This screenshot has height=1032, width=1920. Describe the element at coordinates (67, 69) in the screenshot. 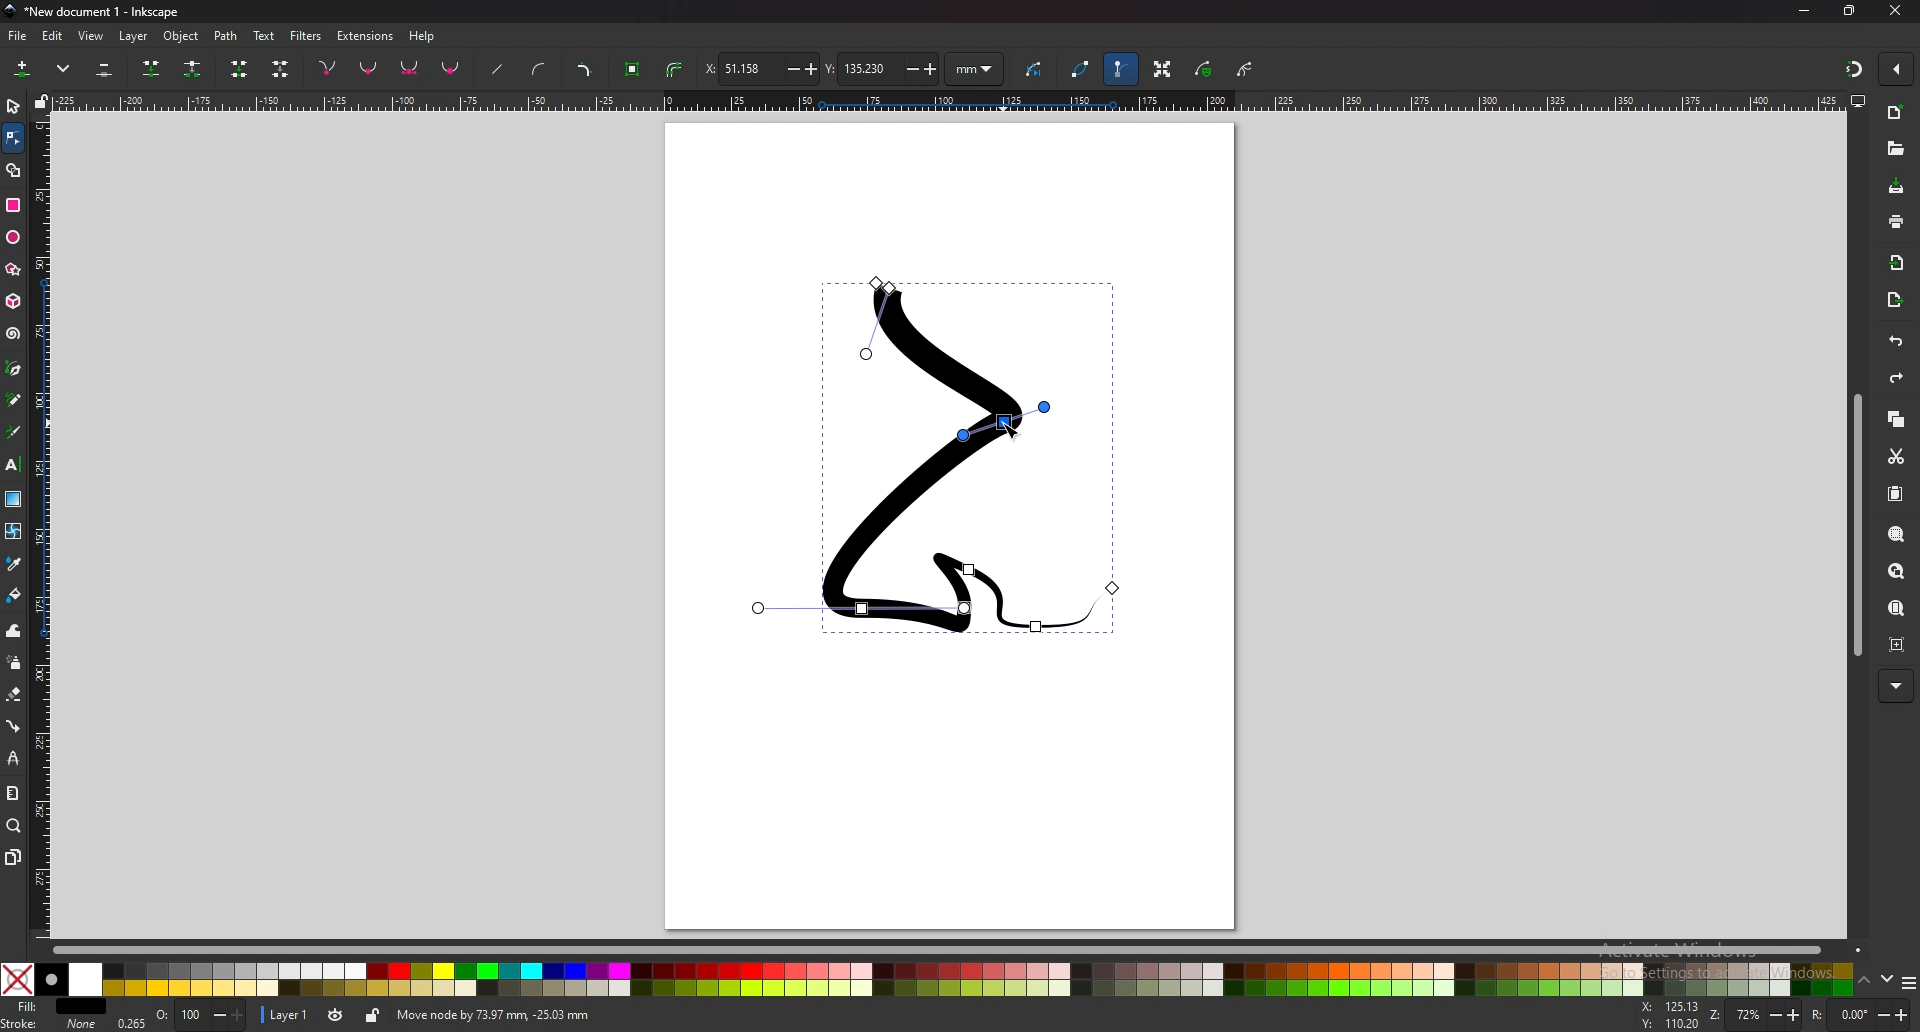

I see `more options` at that location.